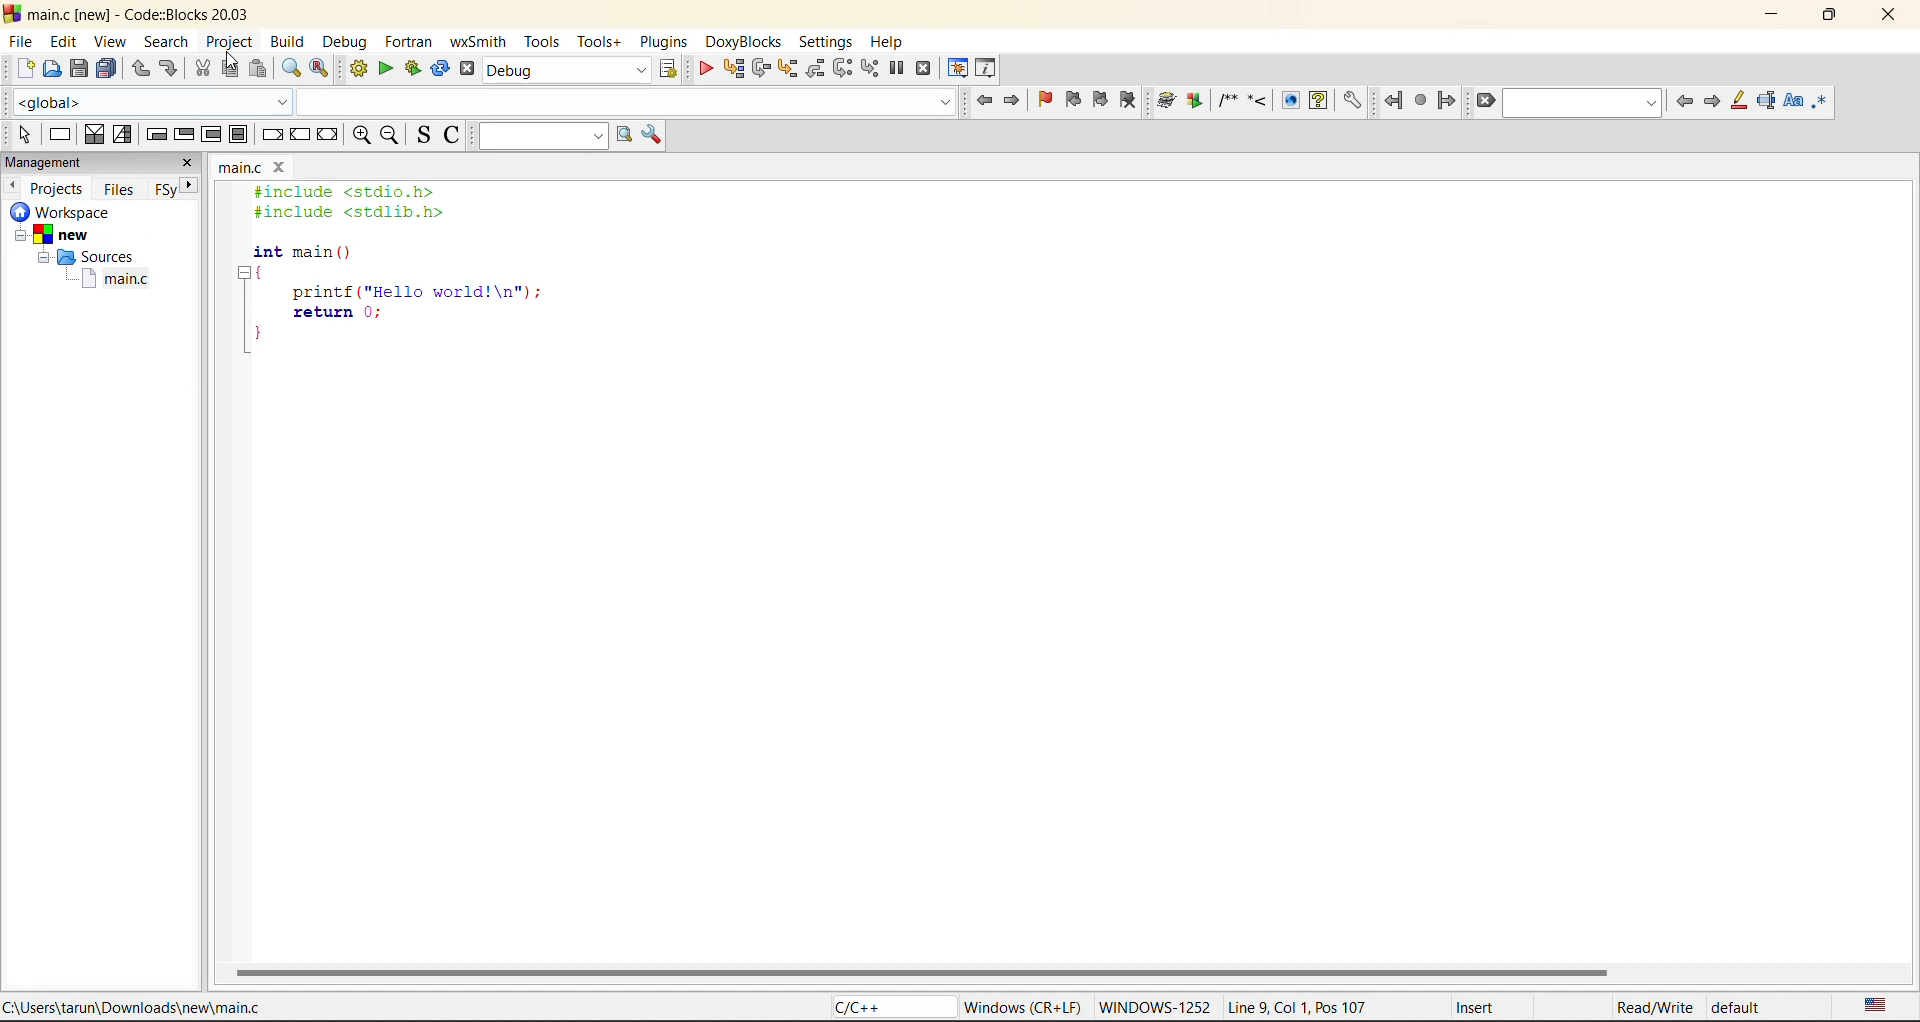 Image resolution: width=1920 pixels, height=1022 pixels. I want to click on jump back, so click(1392, 101).